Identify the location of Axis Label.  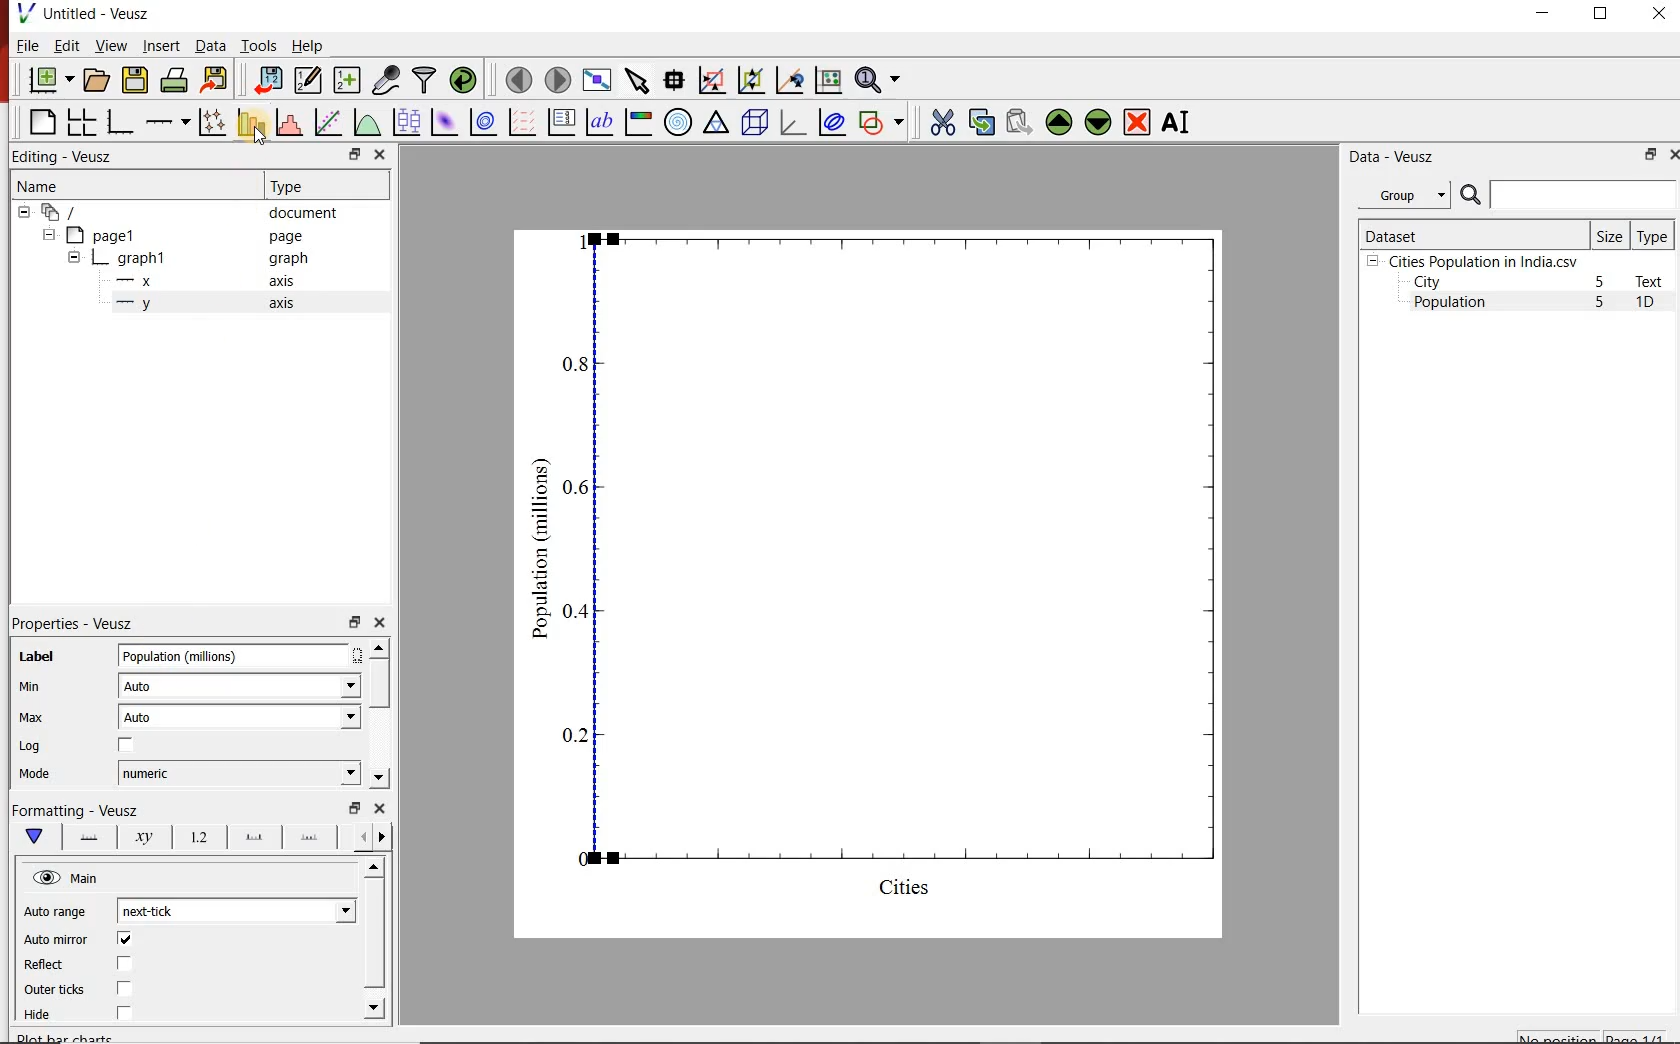
(140, 841).